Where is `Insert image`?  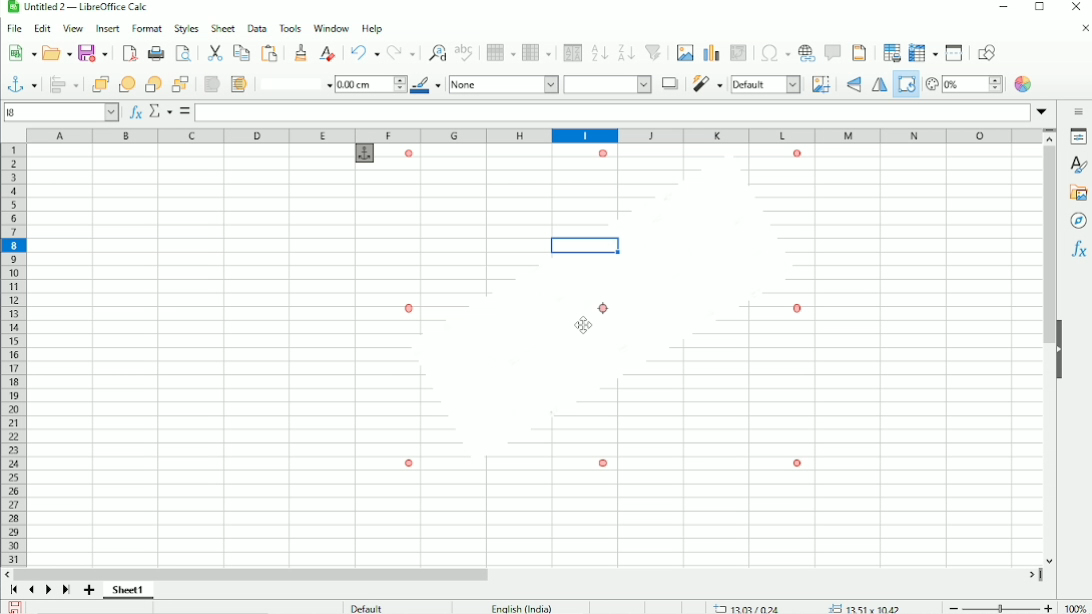
Insert image is located at coordinates (684, 53).